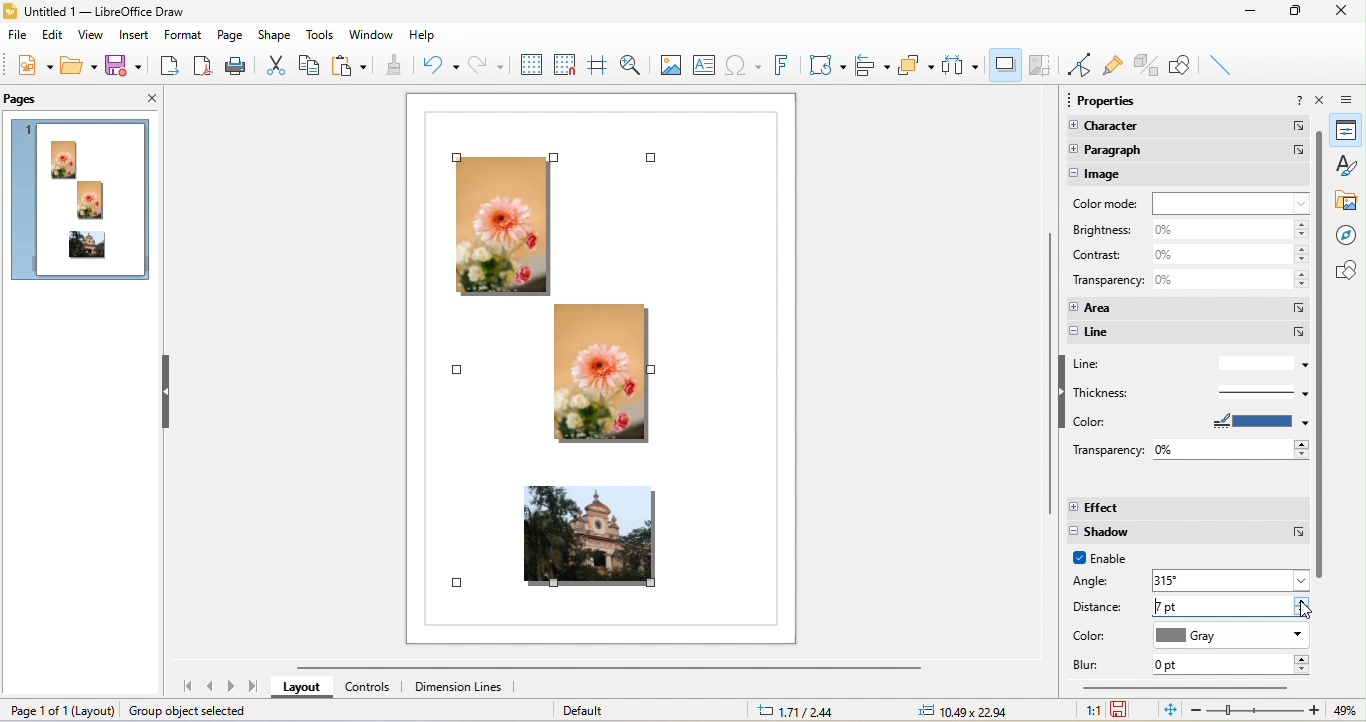  I want to click on layout, so click(305, 687).